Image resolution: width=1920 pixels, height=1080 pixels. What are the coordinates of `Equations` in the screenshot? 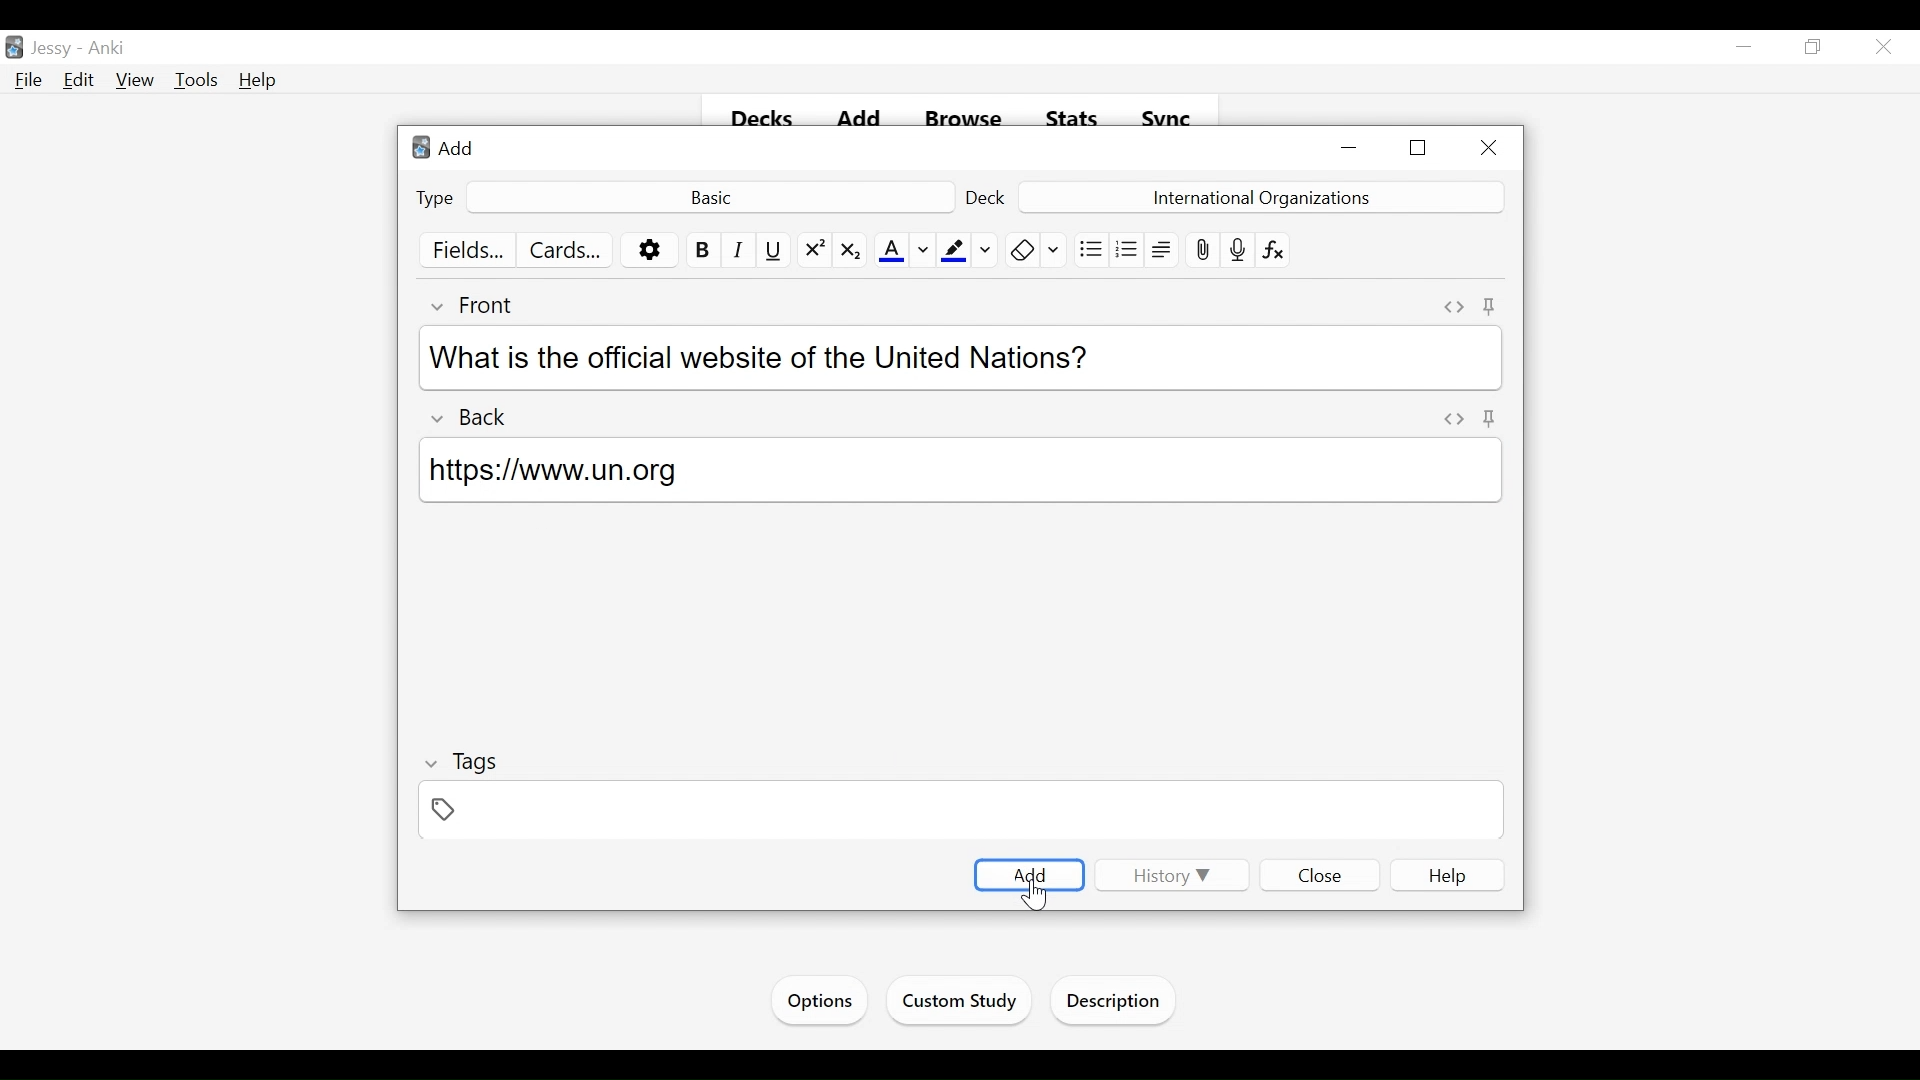 It's located at (1271, 250).